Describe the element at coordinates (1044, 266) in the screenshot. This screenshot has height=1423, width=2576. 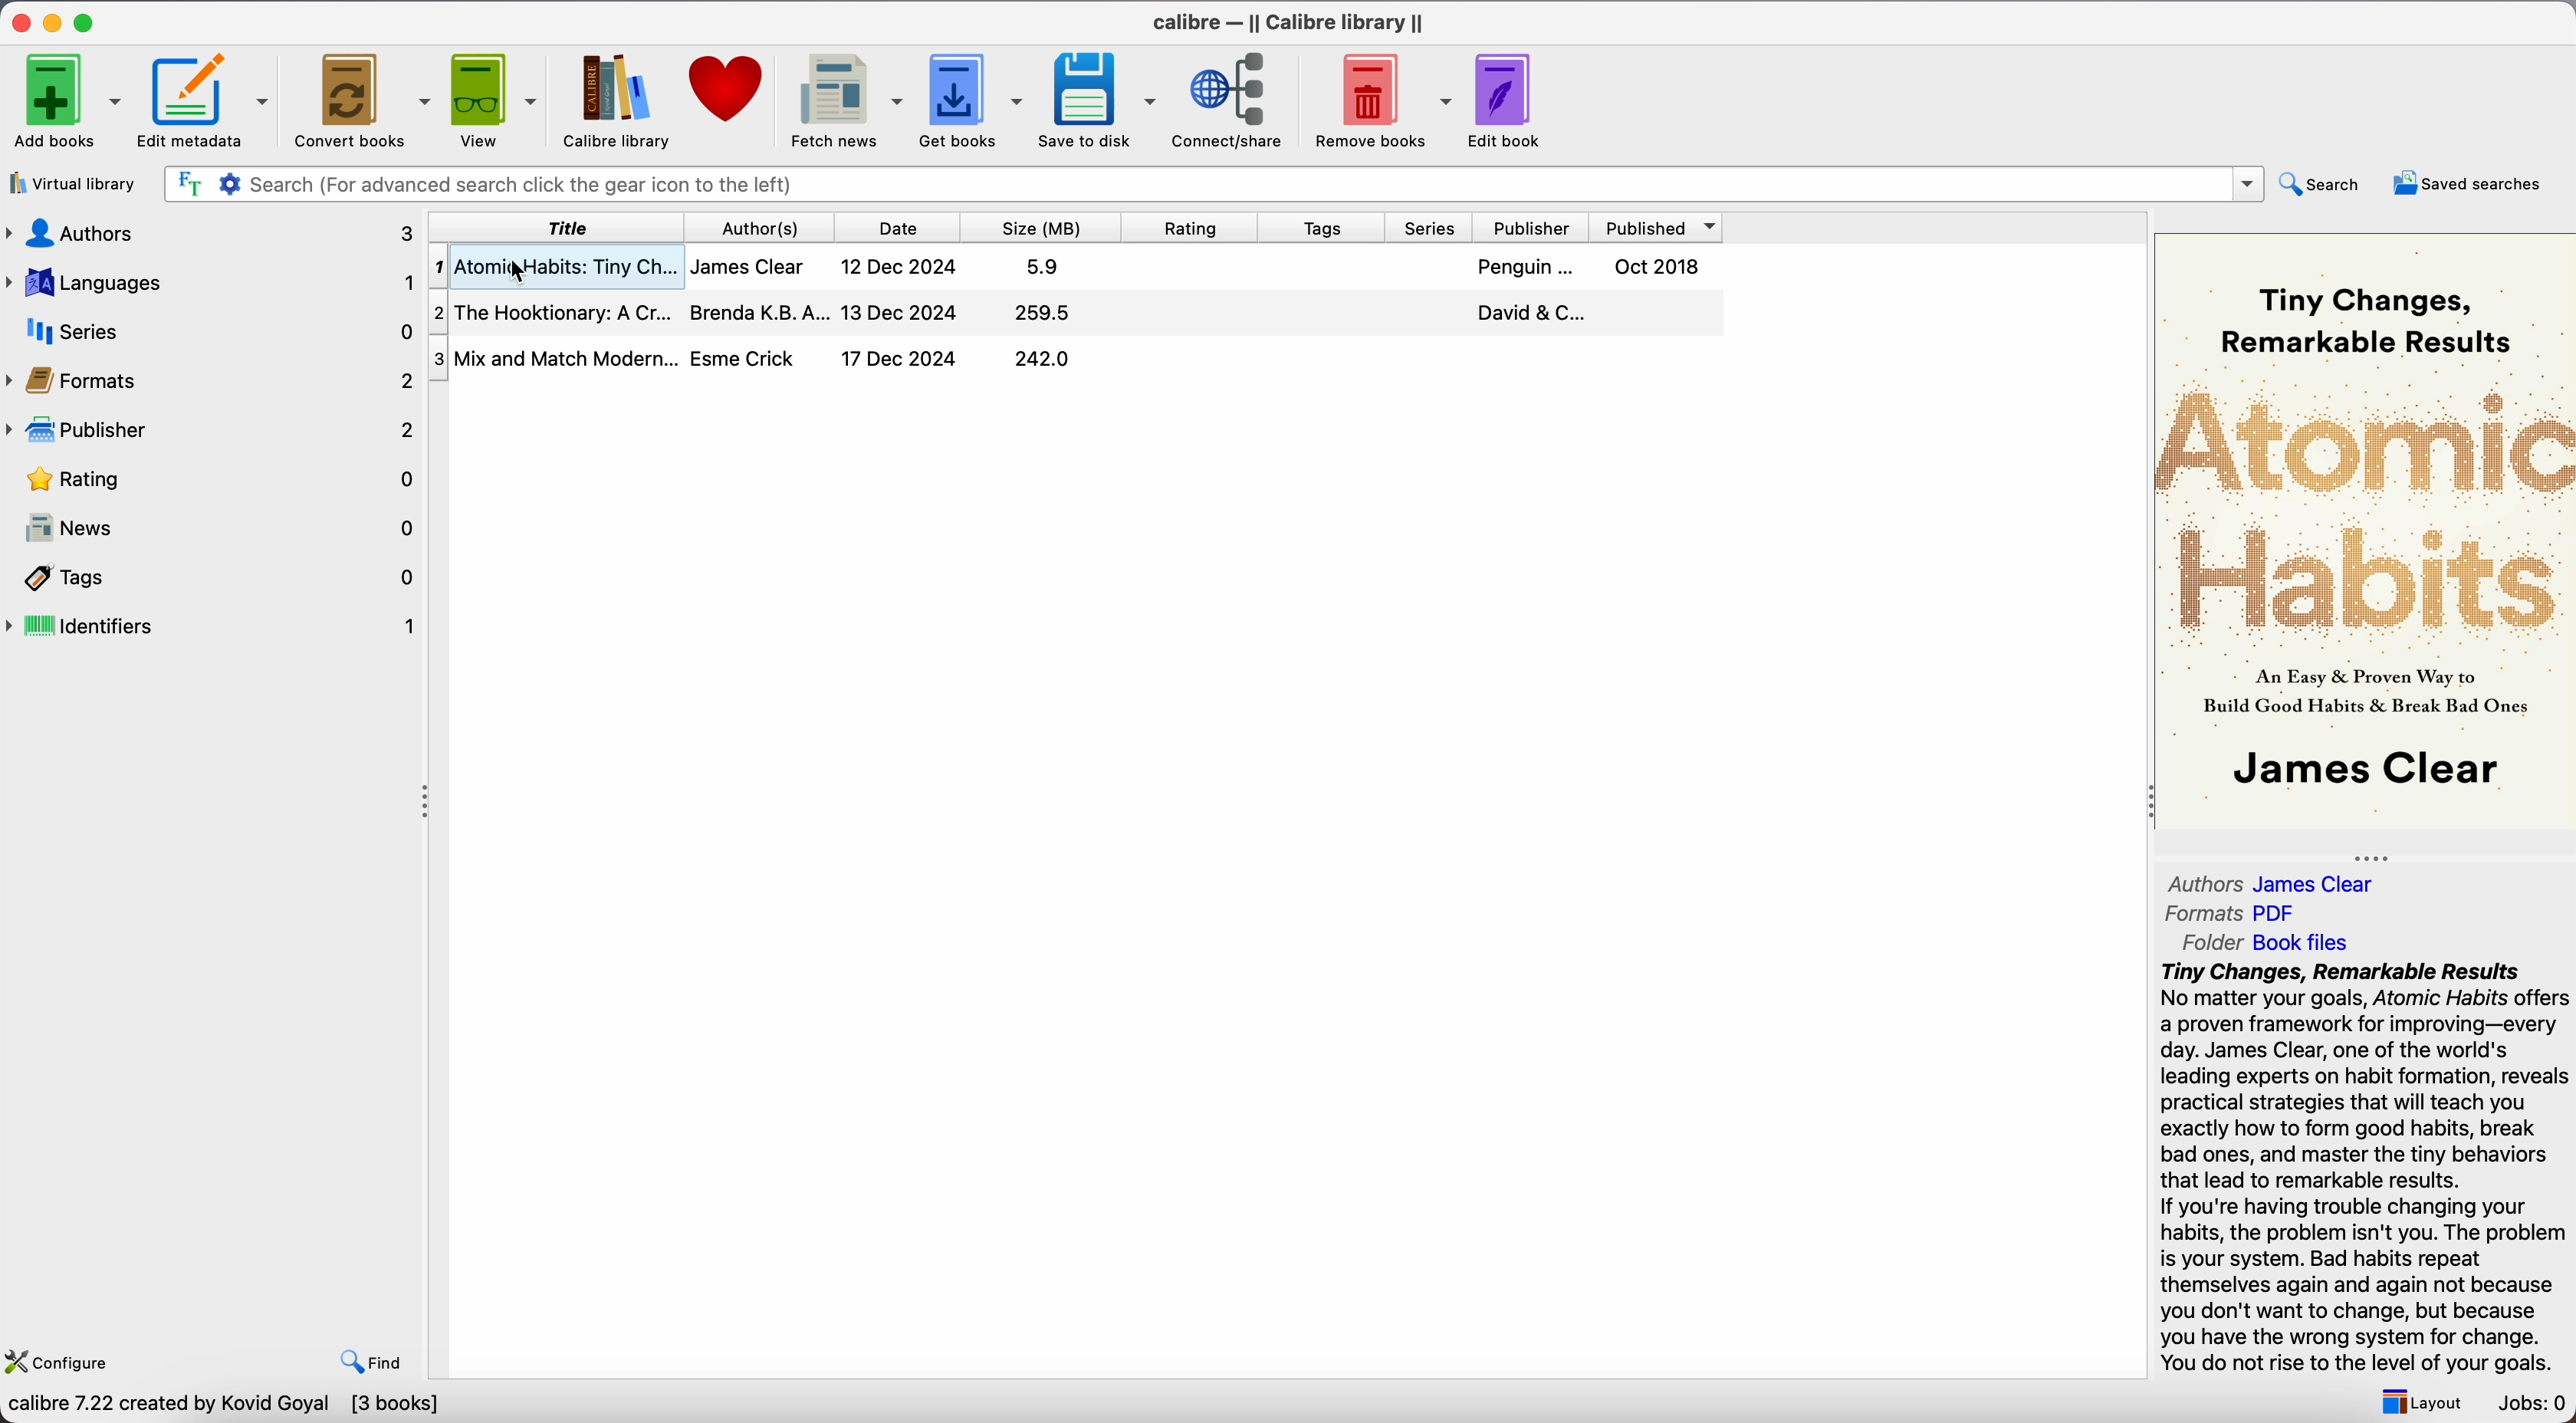
I see `5.9` at that location.